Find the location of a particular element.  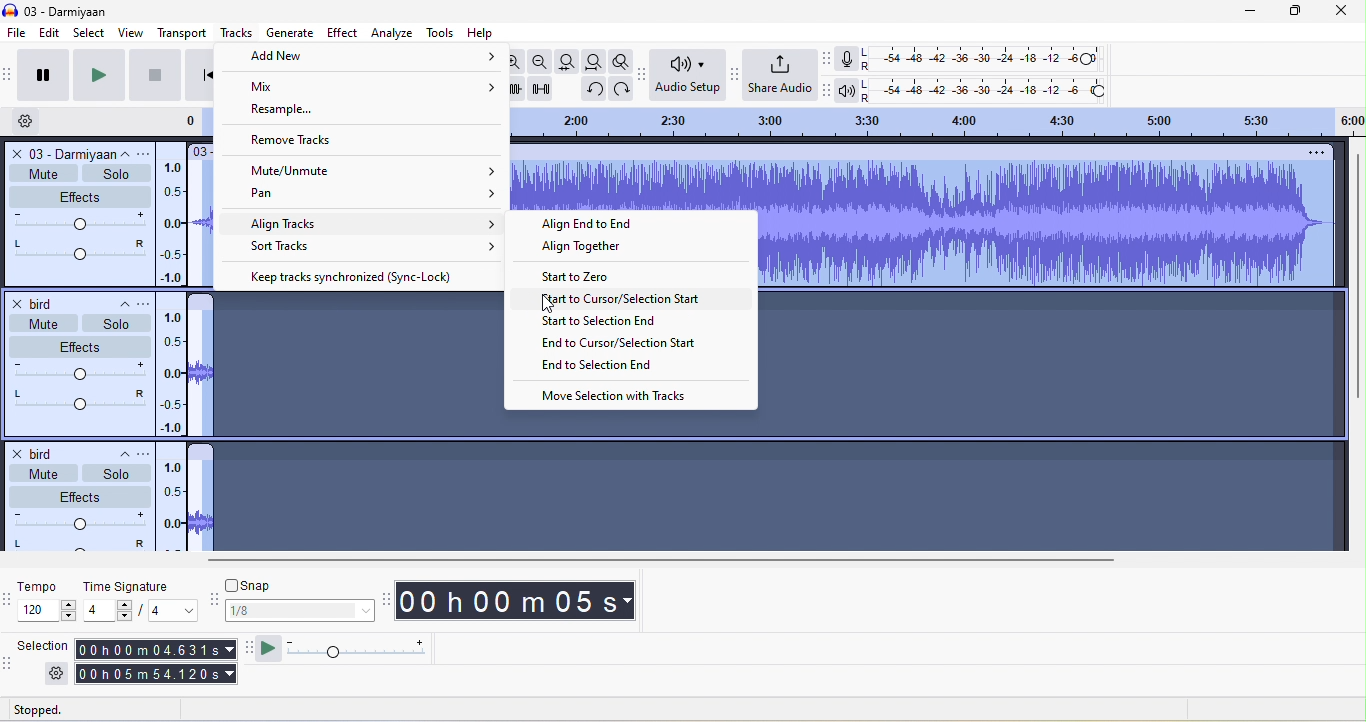

zoom out is located at coordinates (542, 62).